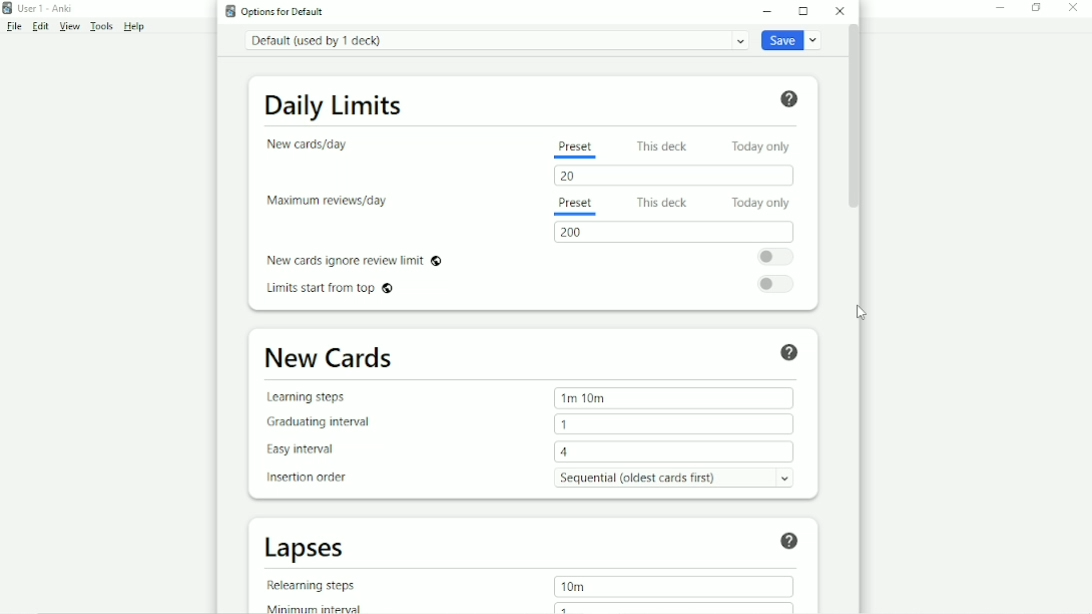  Describe the element at coordinates (792, 41) in the screenshot. I see `Save` at that location.